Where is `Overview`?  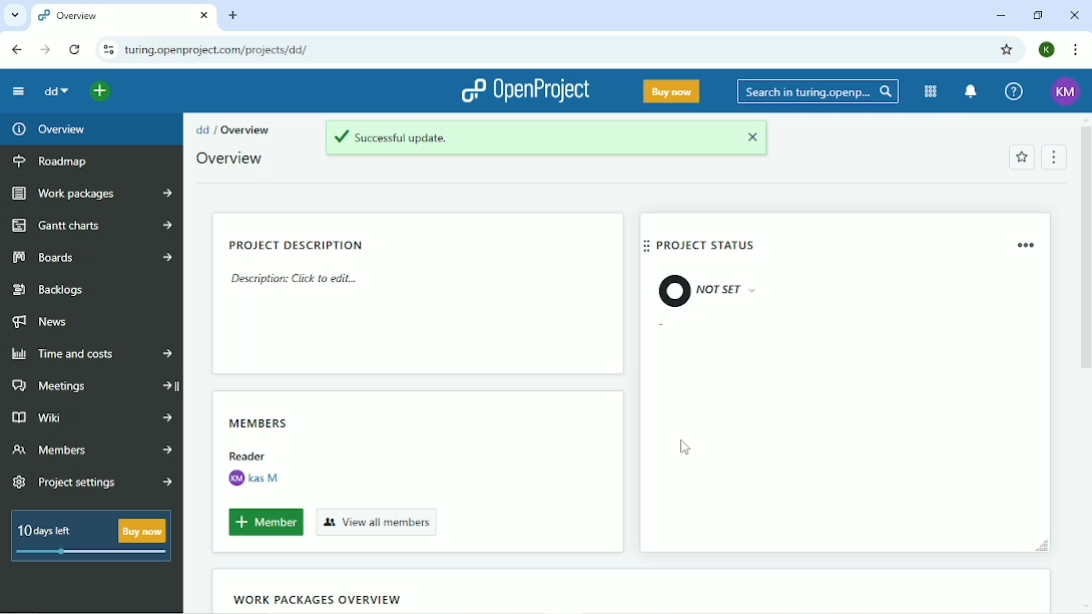 Overview is located at coordinates (232, 159).